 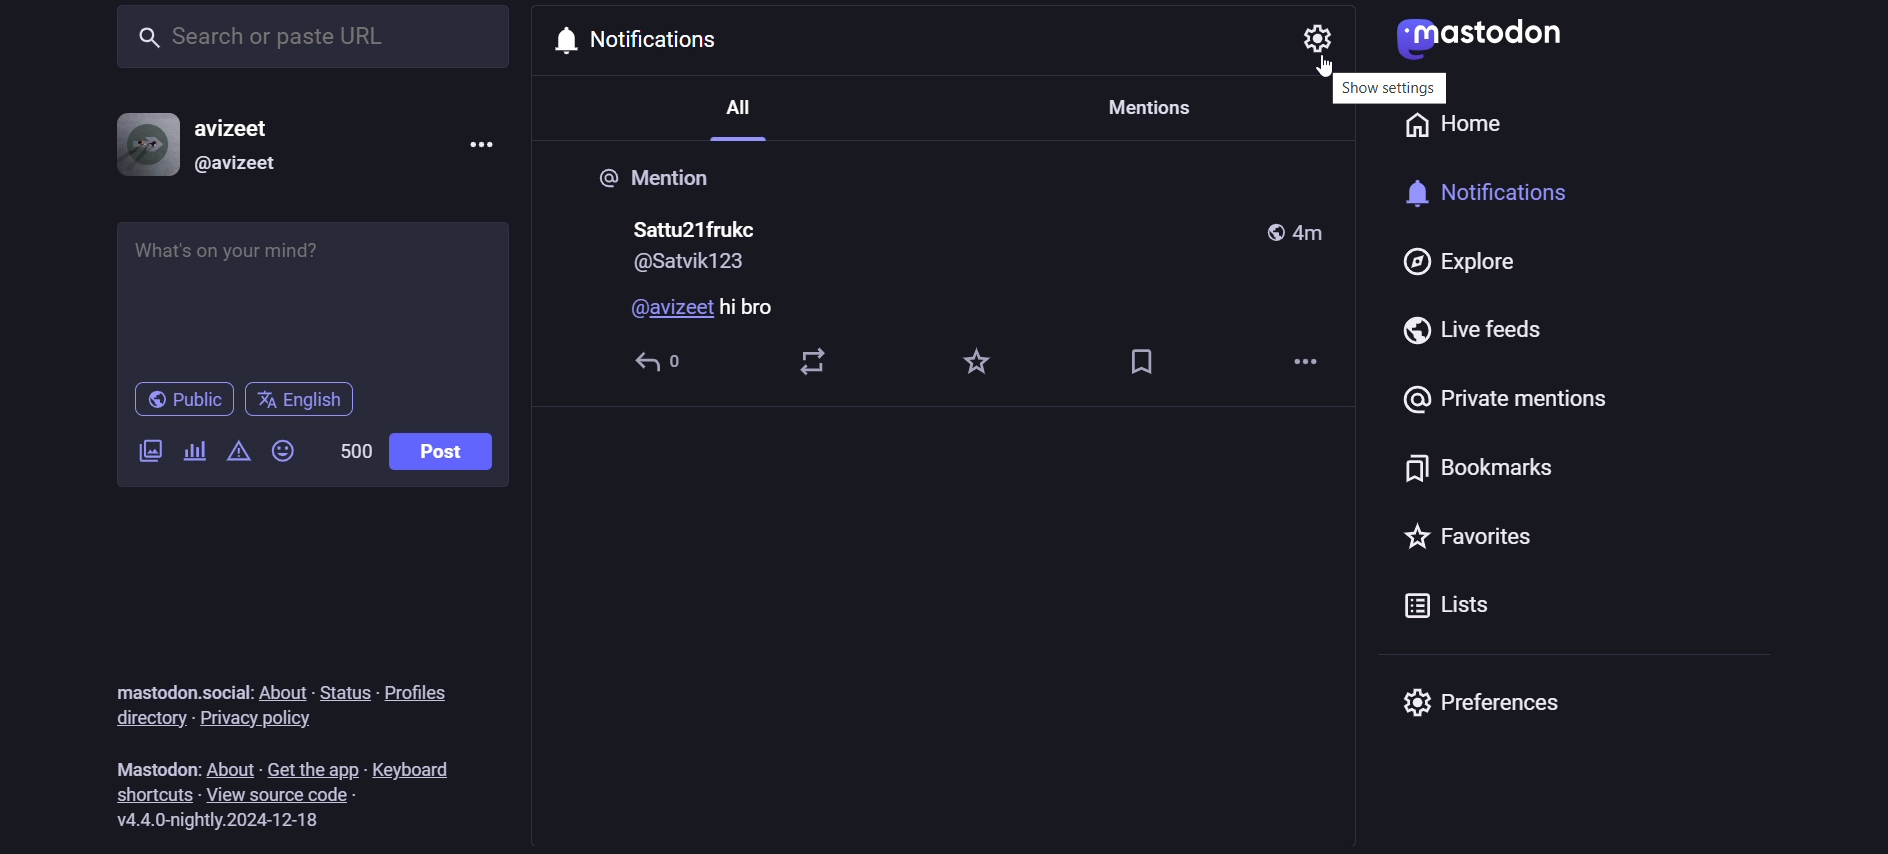 What do you see at coordinates (1145, 362) in the screenshot?
I see `bookmark` at bounding box center [1145, 362].